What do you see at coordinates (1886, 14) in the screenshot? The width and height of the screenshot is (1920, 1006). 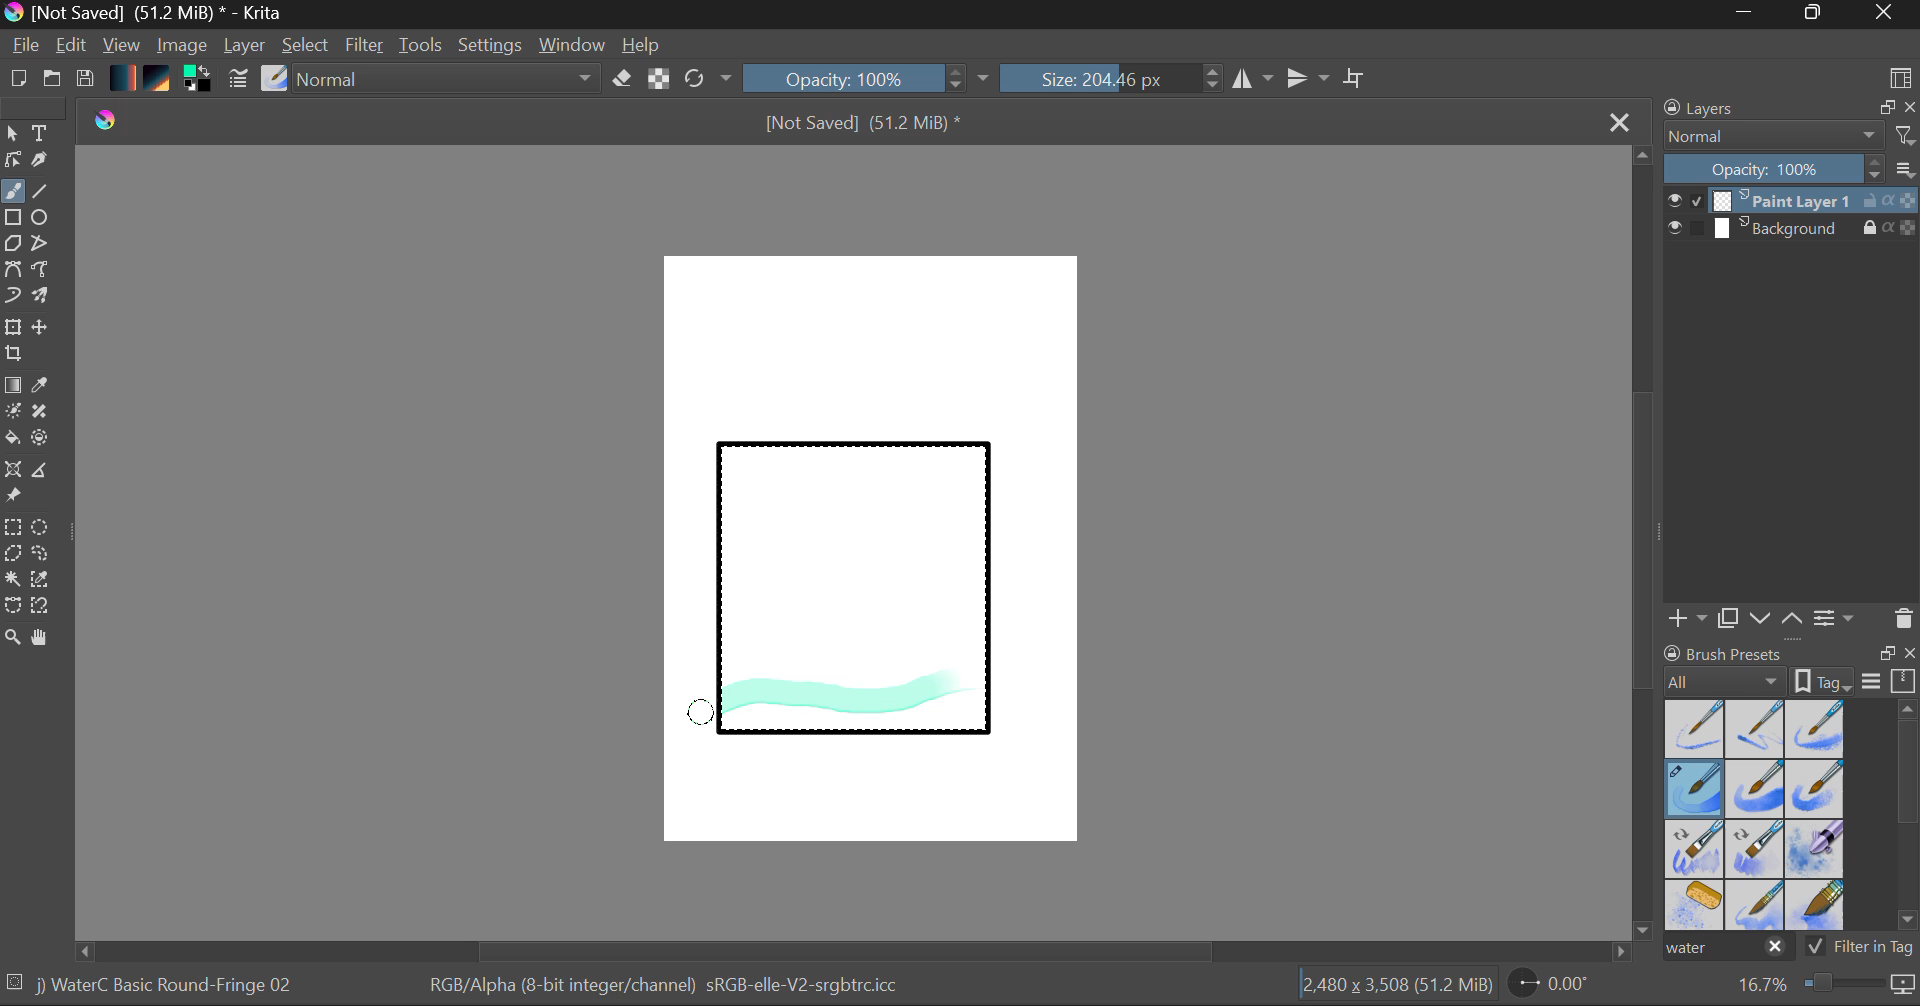 I see `Close` at bounding box center [1886, 14].